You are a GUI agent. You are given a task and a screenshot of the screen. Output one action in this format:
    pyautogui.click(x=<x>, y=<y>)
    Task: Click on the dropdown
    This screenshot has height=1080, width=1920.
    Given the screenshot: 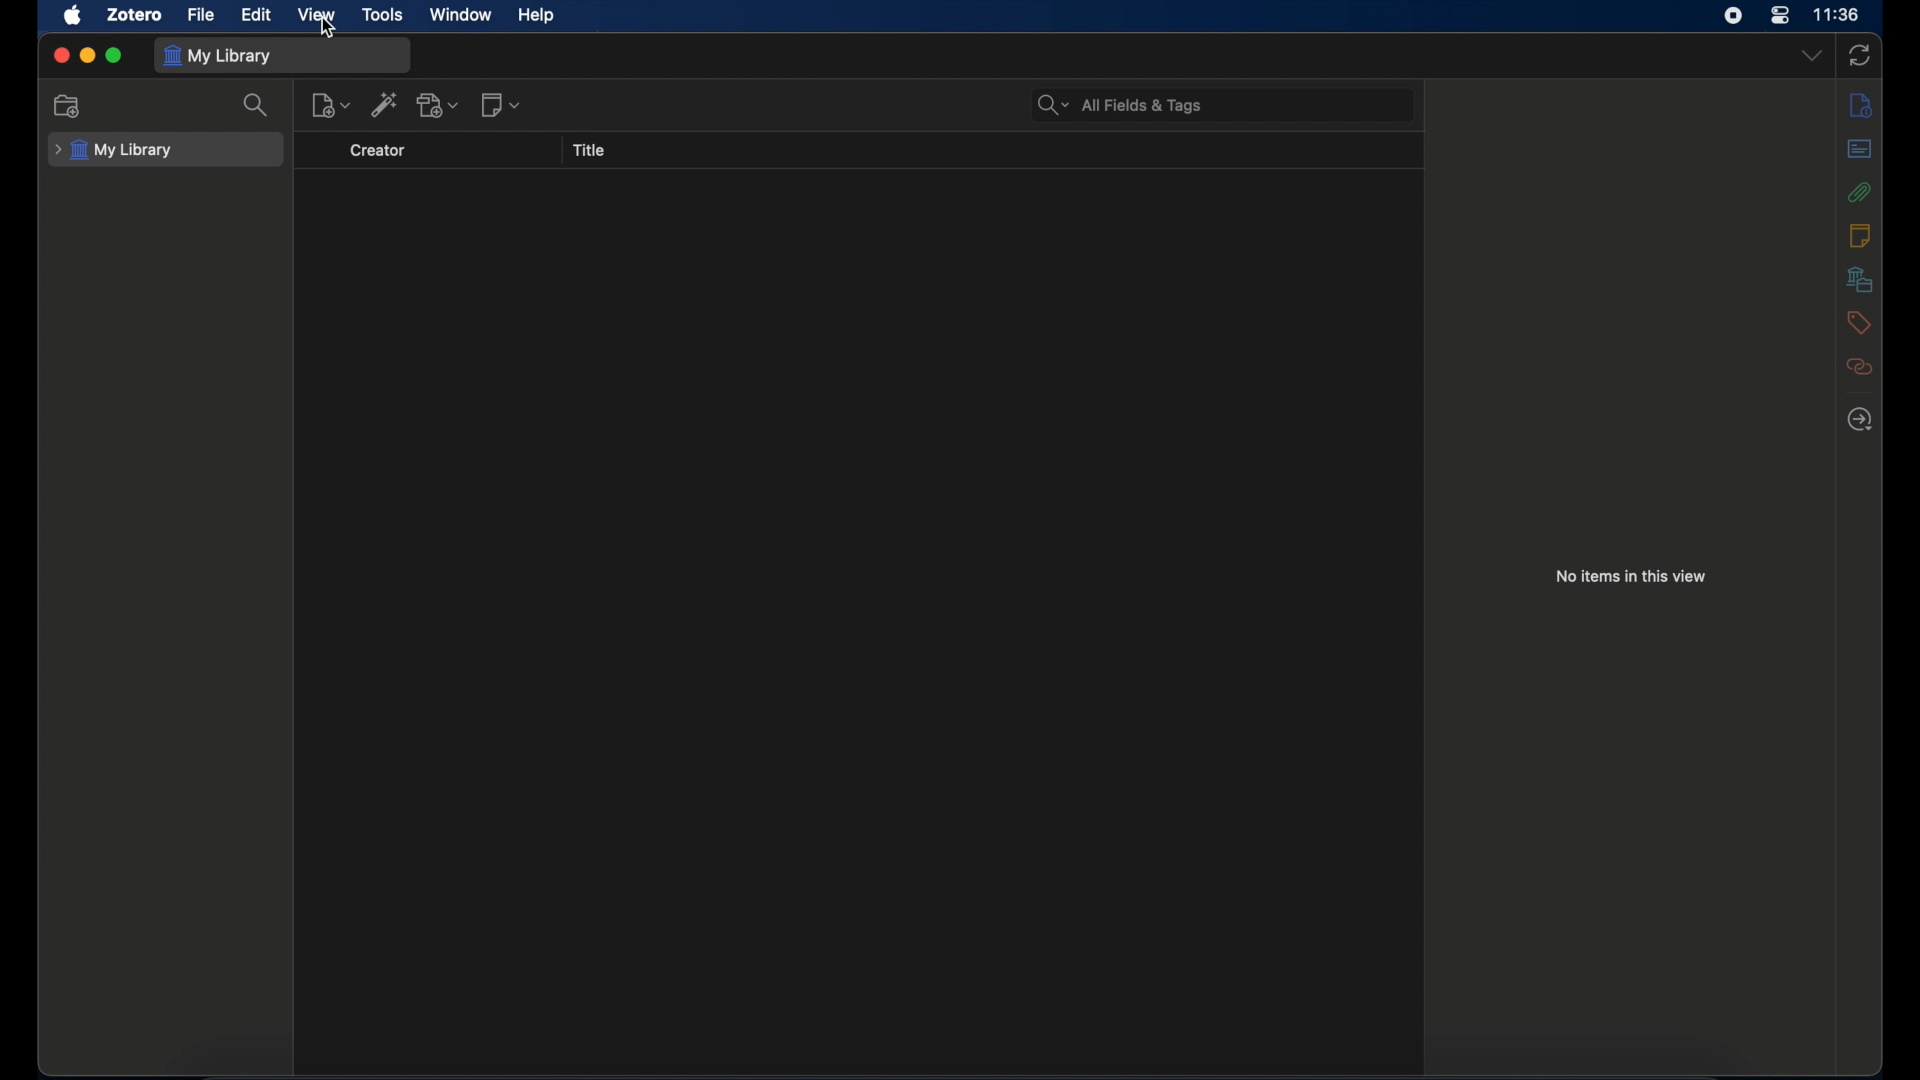 What is the action you would take?
    pyautogui.click(x=1813, y=56)
    